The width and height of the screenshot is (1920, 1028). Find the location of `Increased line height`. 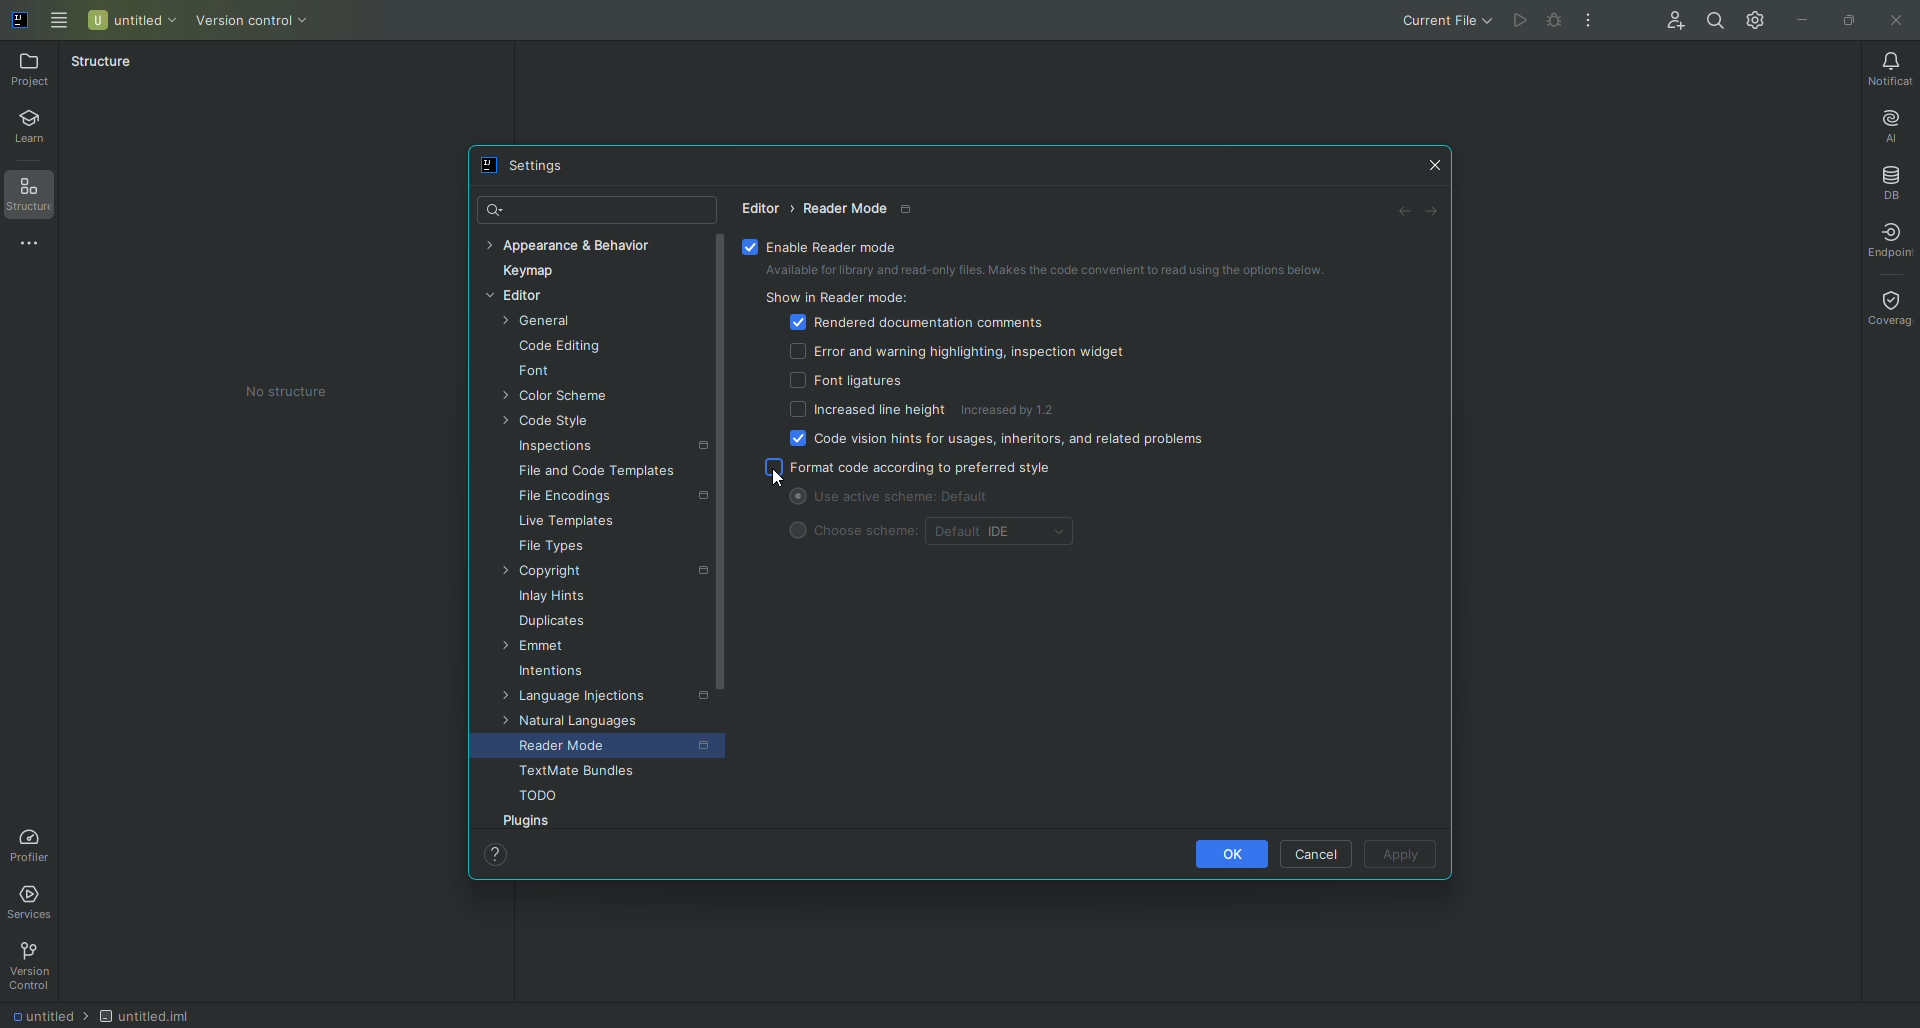

Increased line height is located at coordinates (860, 412).